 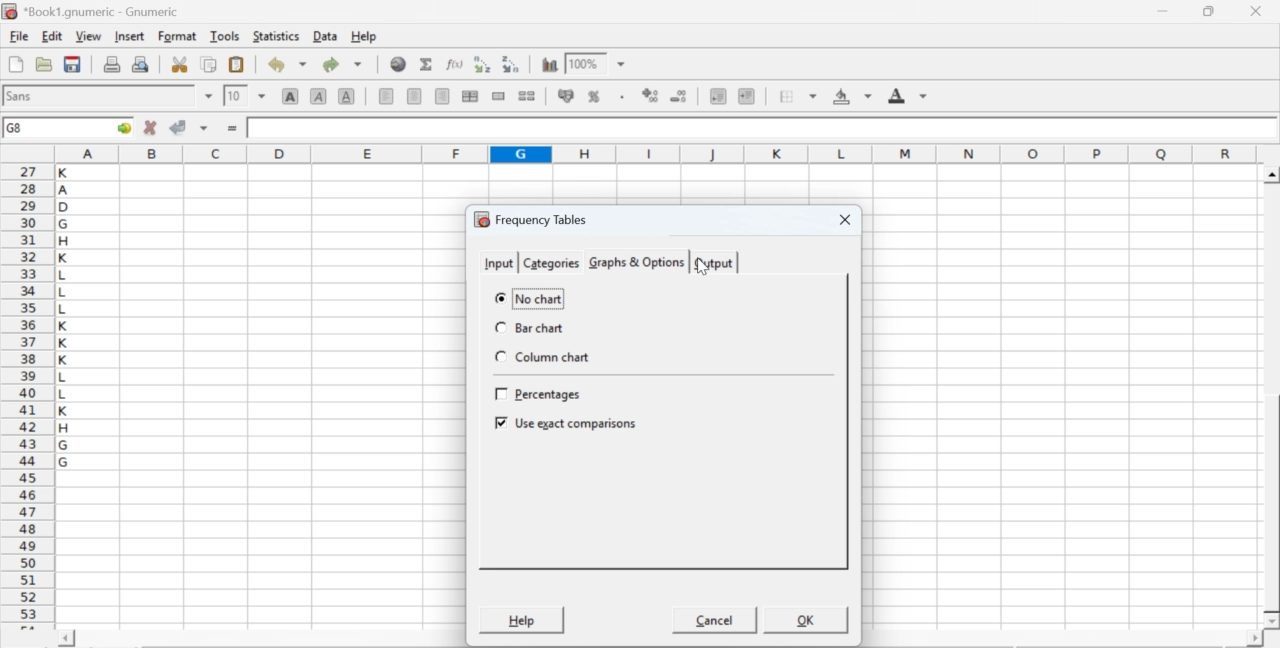 I want to click on format selection as percentage, so click(x=592, y=96).